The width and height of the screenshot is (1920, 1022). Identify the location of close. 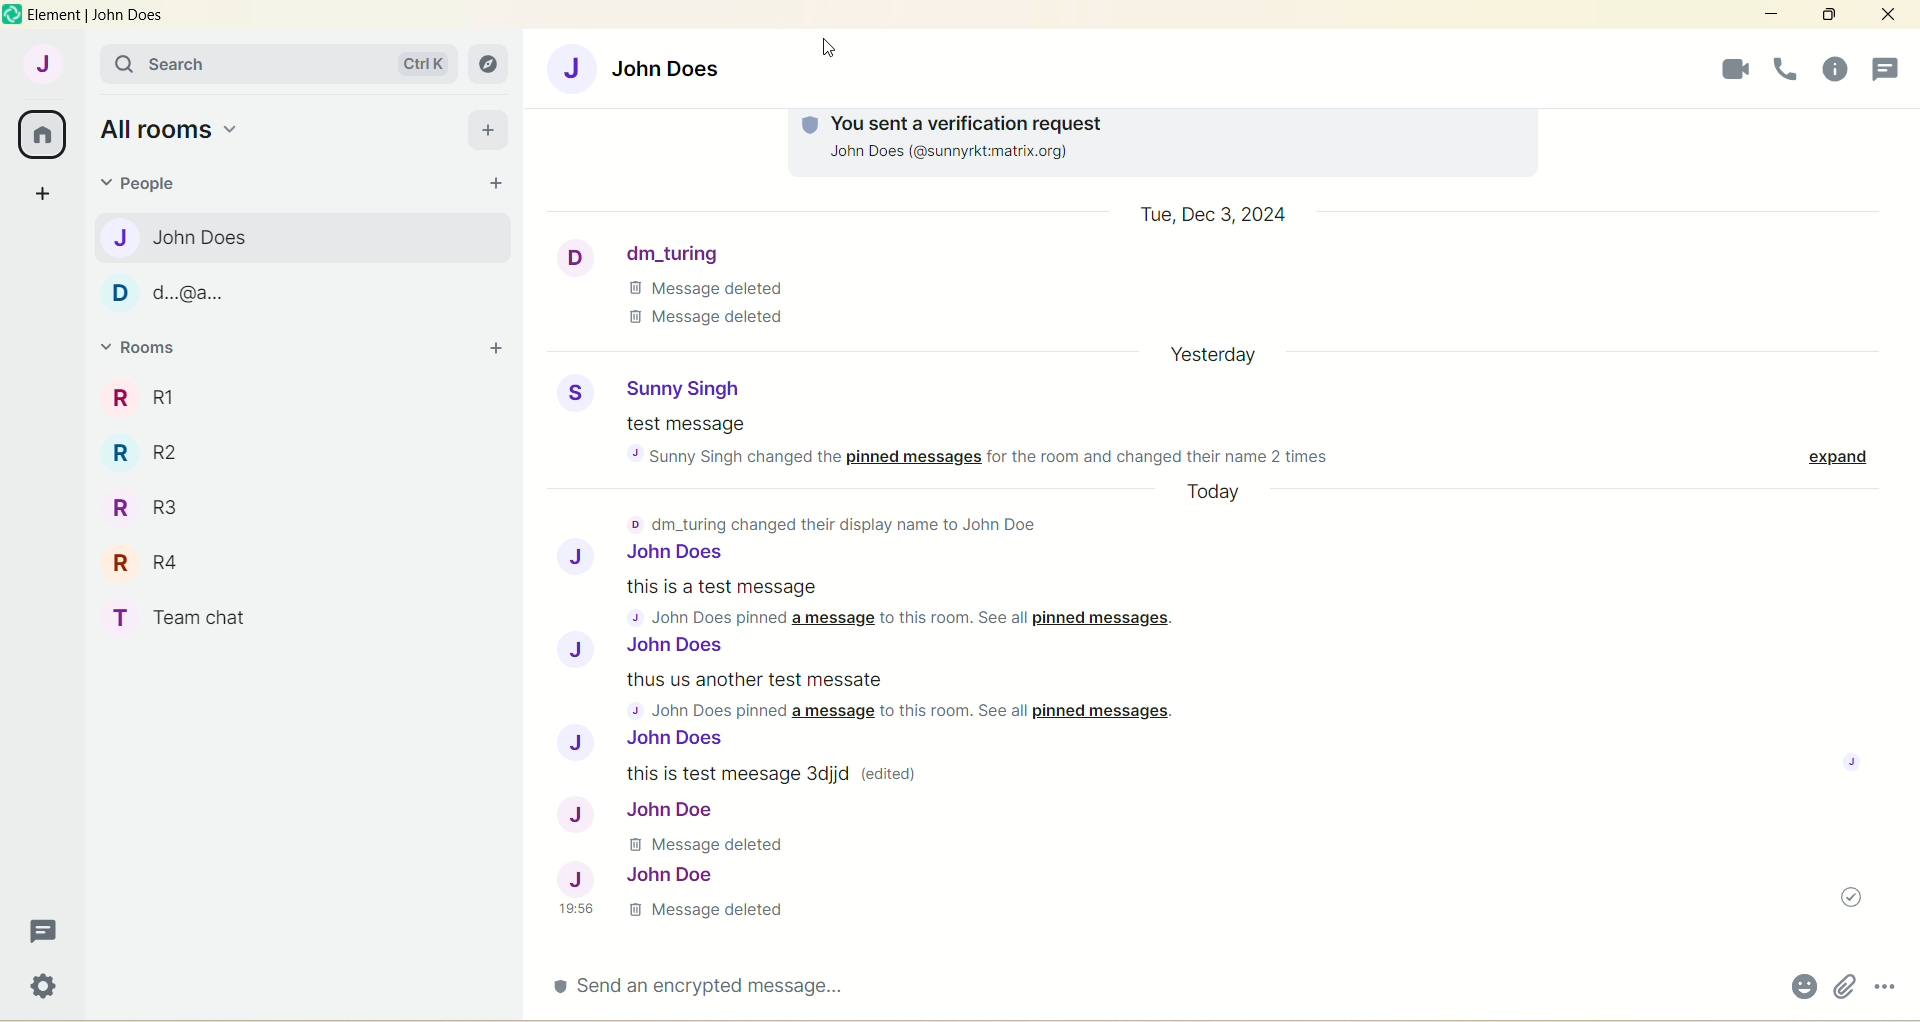
(1883, 17).